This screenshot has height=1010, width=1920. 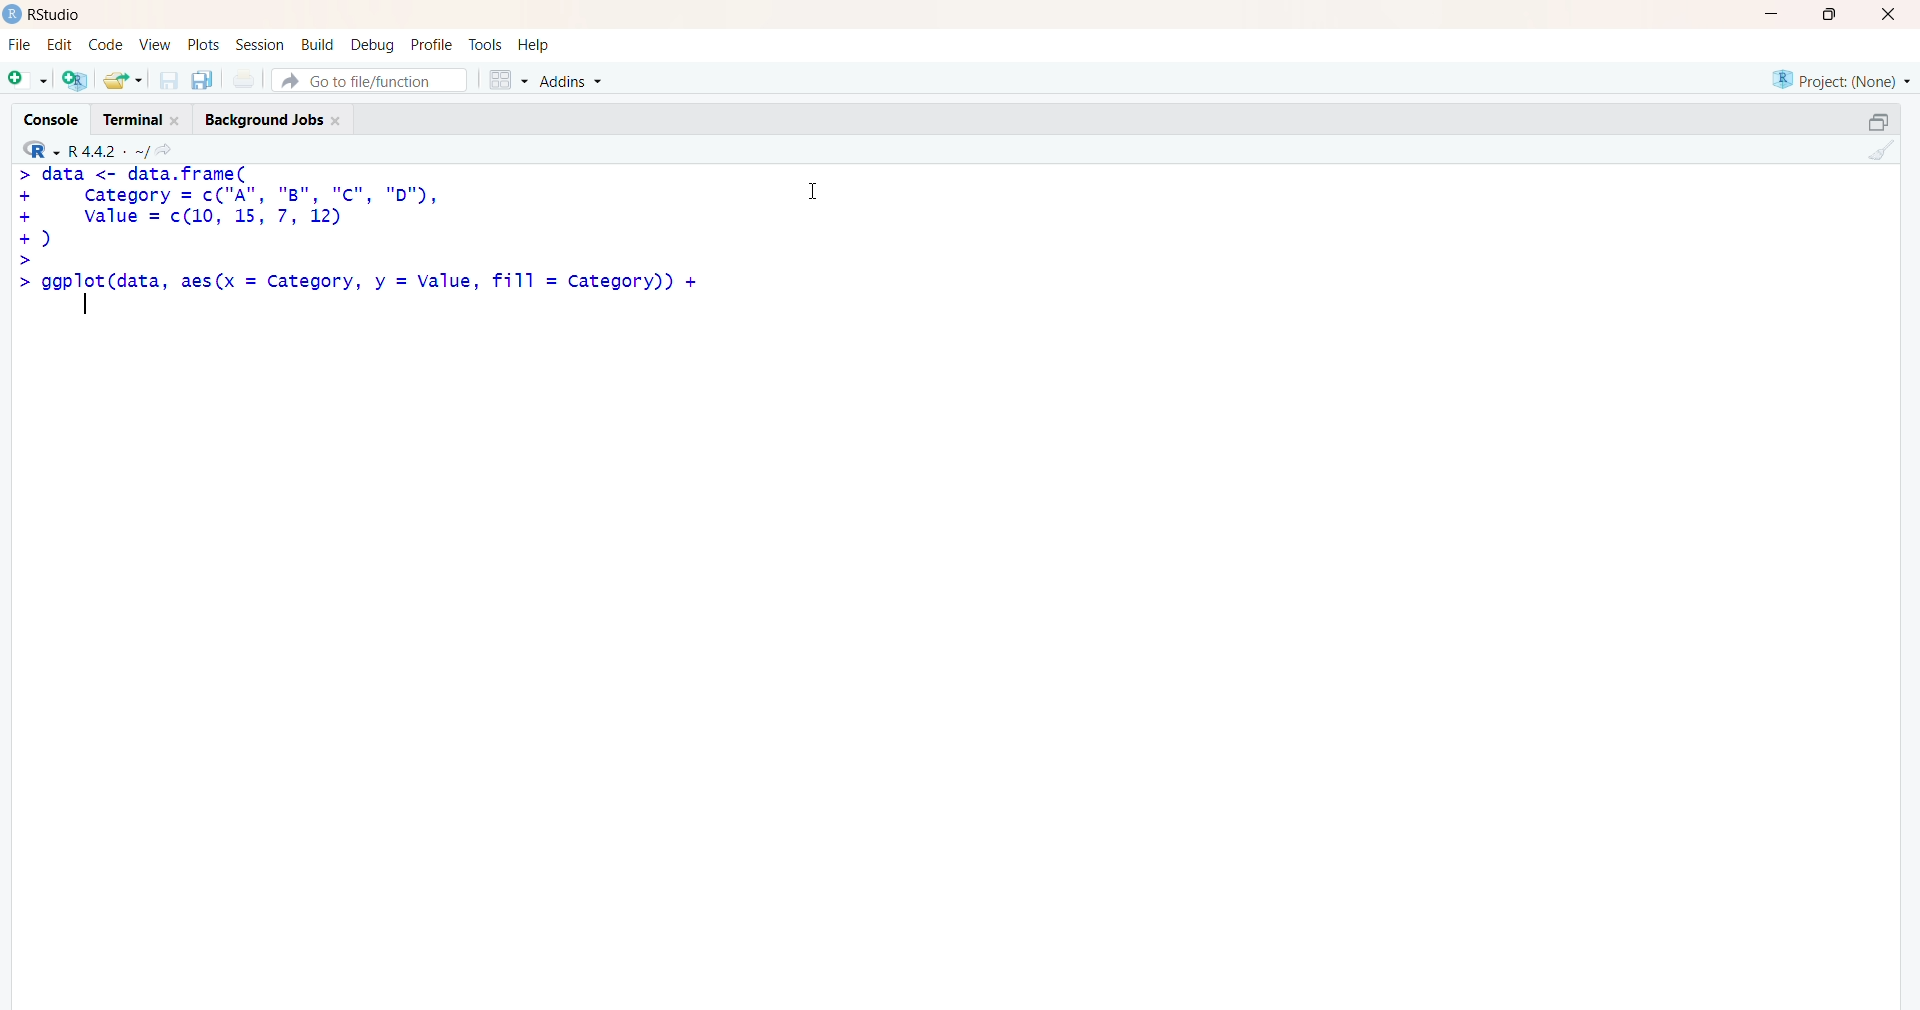 I want to click on save current document, so click(x=168, y=80).